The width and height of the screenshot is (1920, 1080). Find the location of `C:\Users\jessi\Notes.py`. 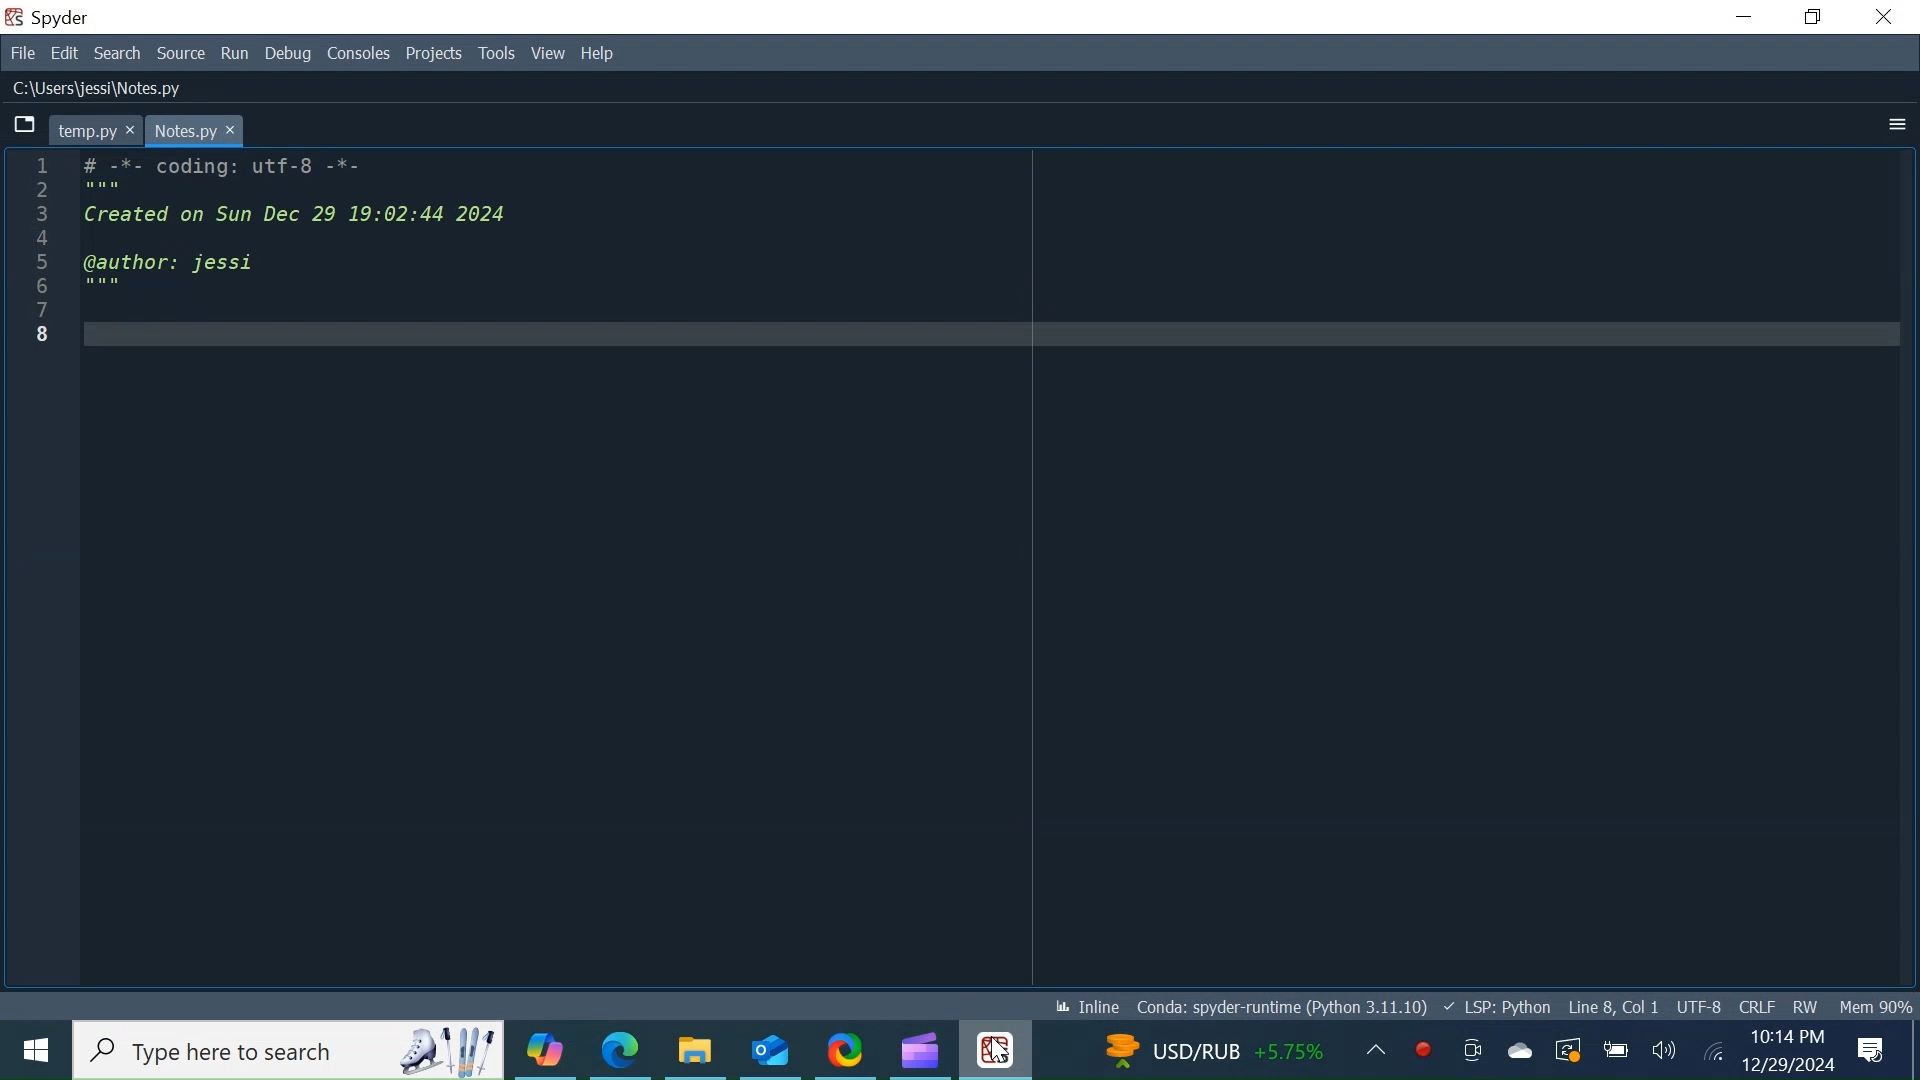

C:\Users\jessi\Notes.py is located at coordinates (144, 92).